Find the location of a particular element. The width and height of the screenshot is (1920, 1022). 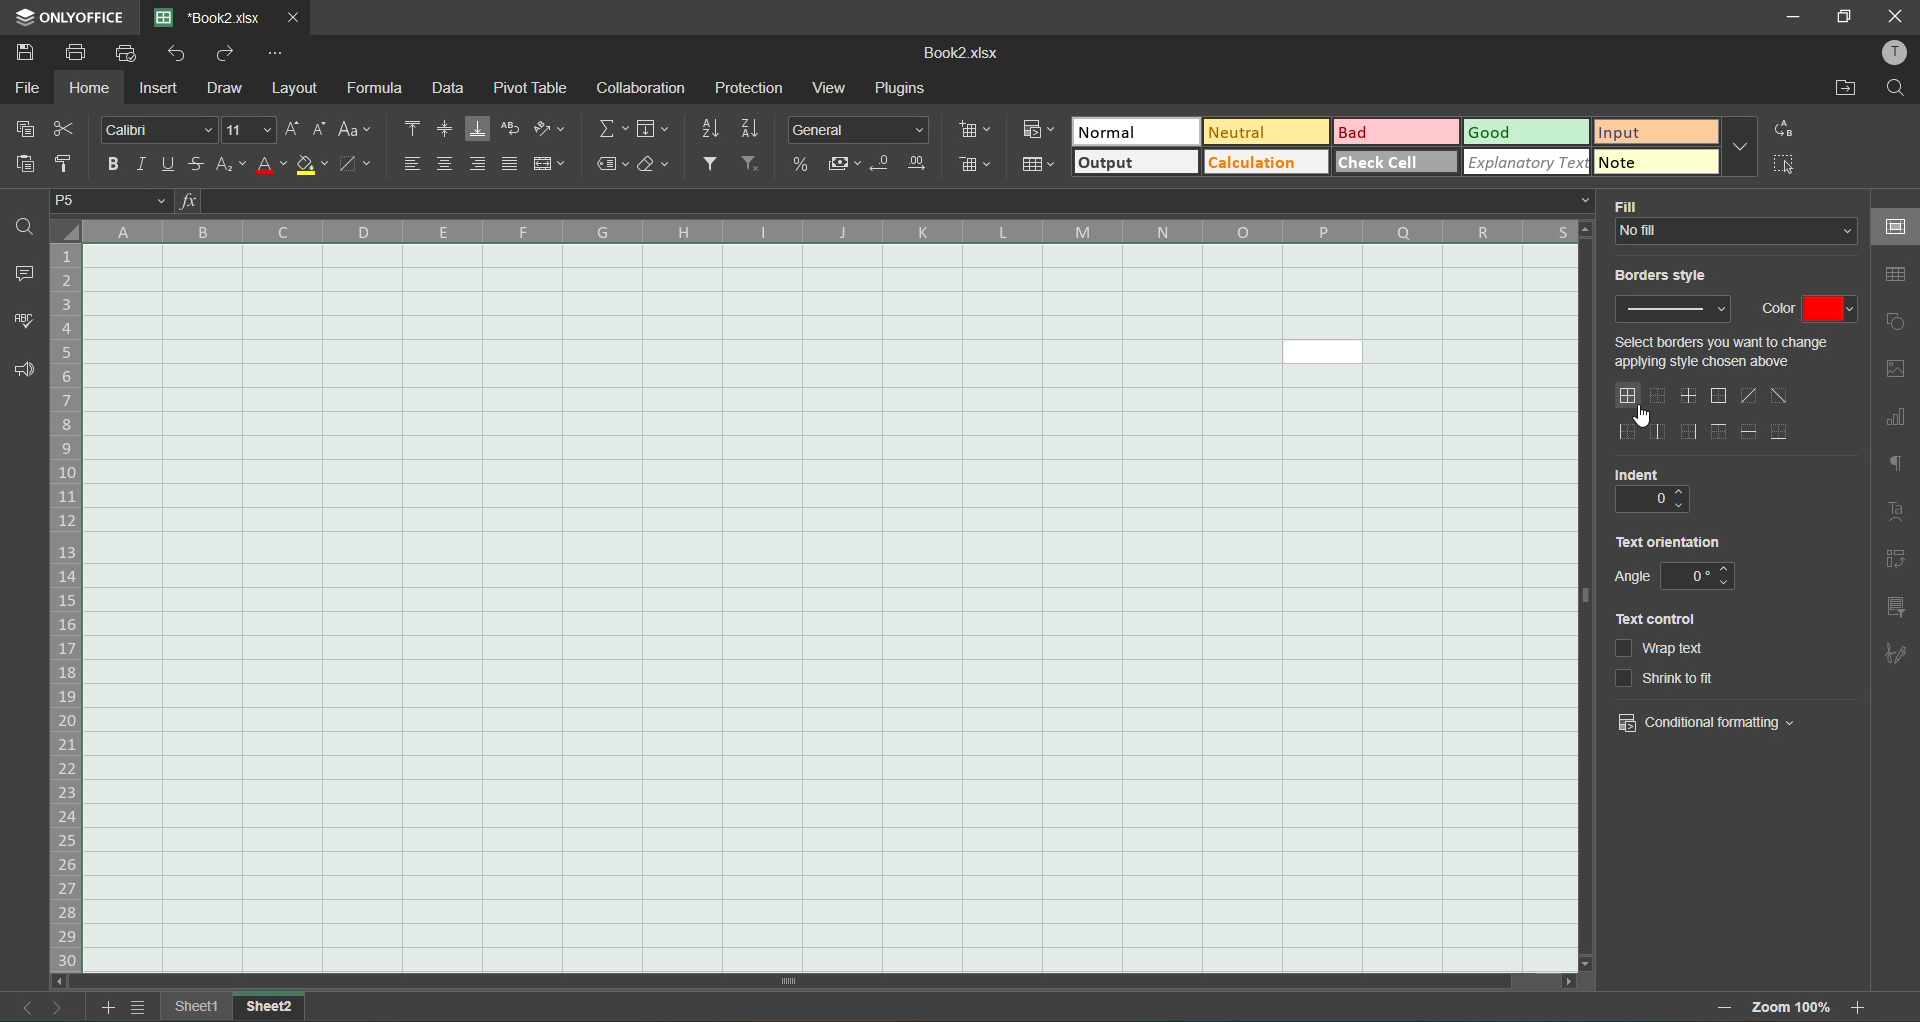

set no borders is located at coordinates (1661, 397).